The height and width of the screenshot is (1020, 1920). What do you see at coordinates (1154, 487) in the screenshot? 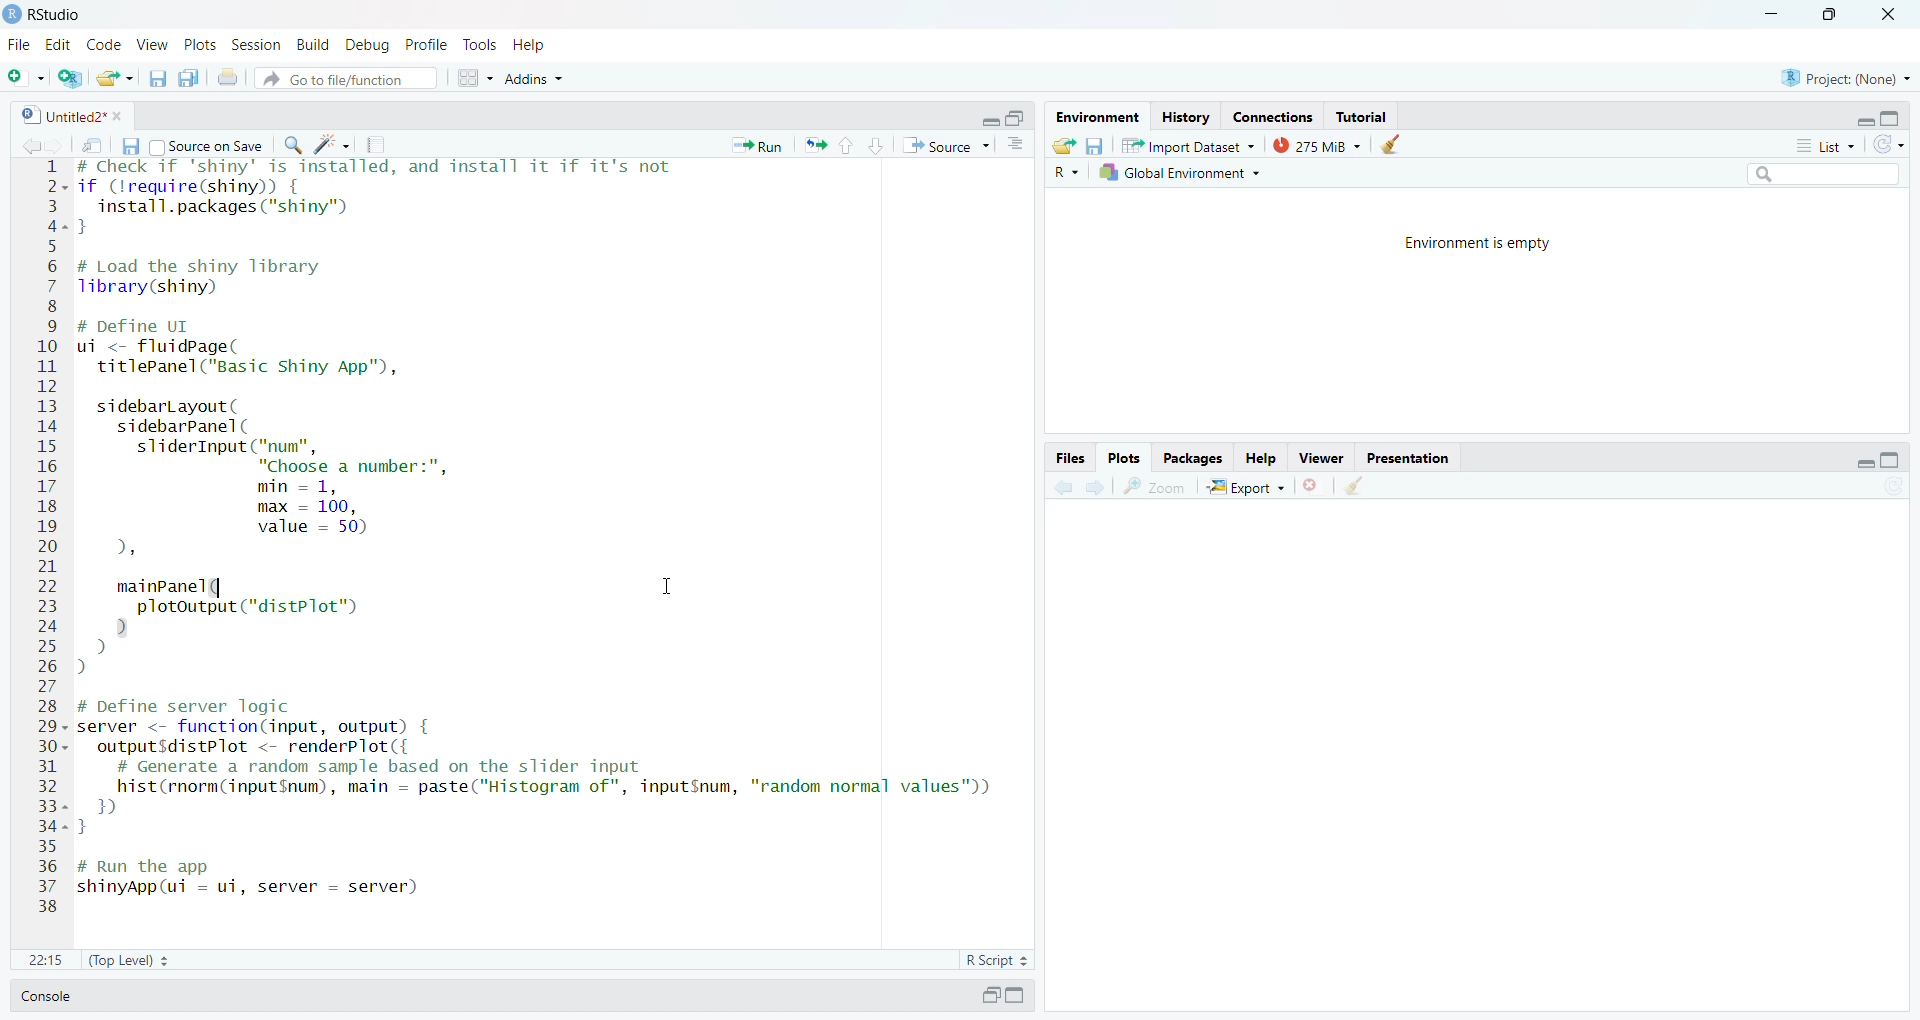
I see `Zoom` at bounding box center [1154, 487].